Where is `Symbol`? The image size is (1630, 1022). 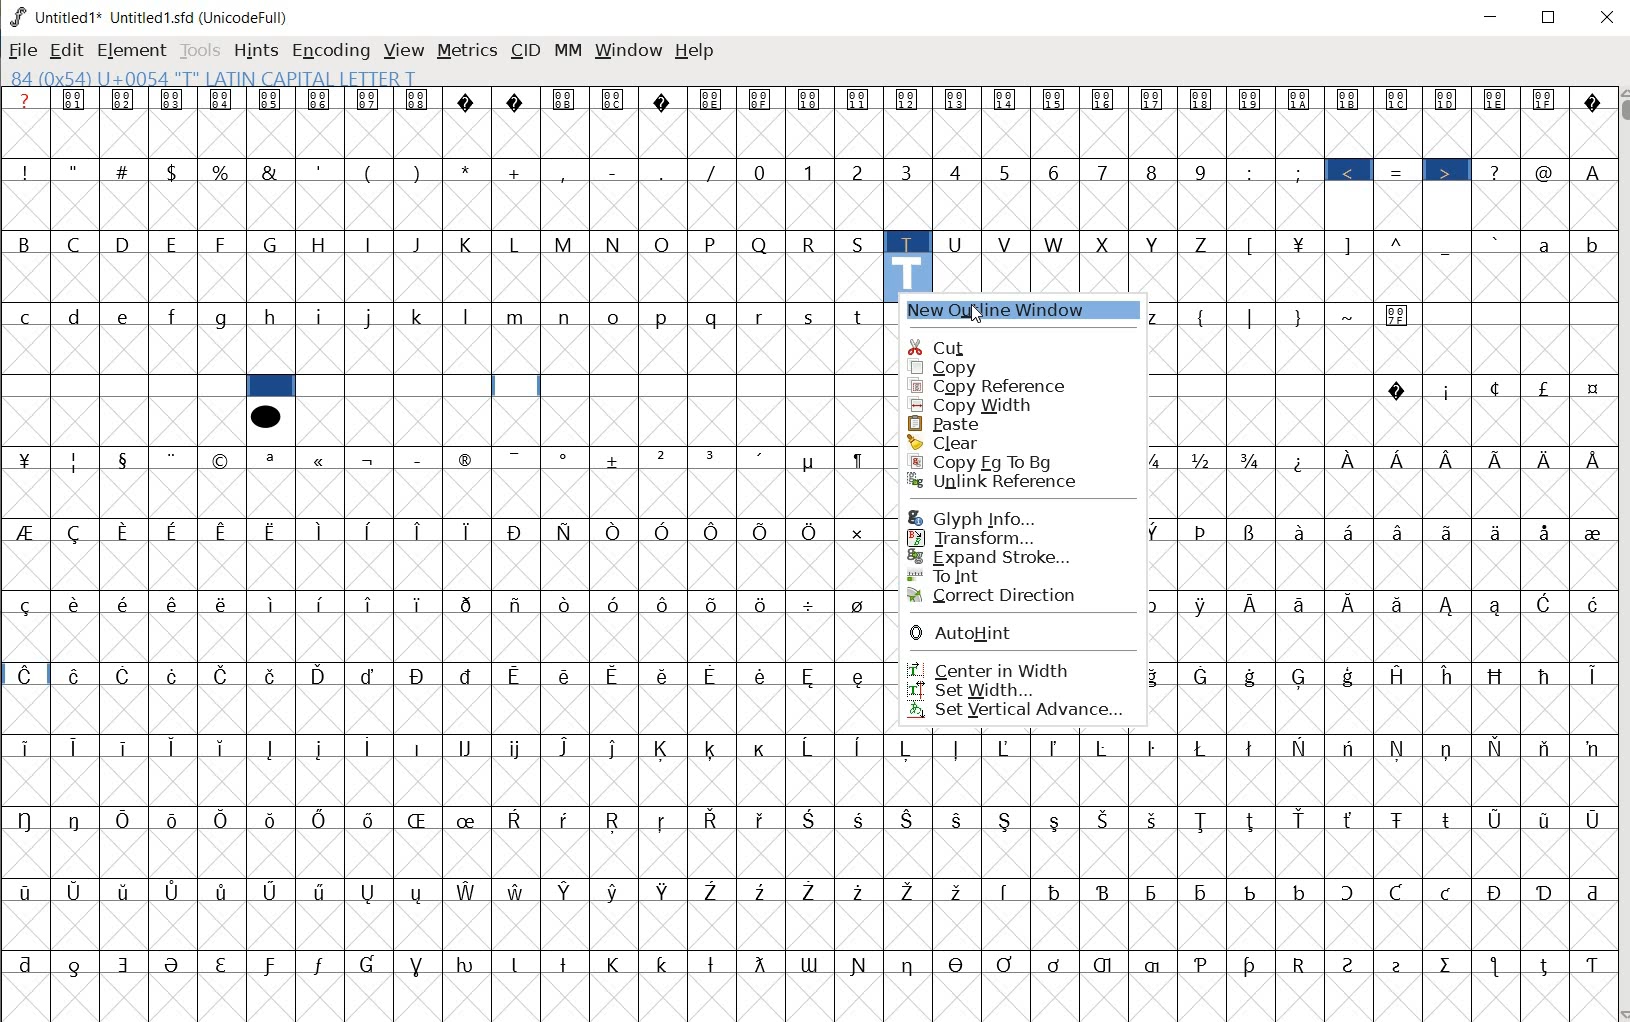
Symbol is located at coordinates (74, 604).